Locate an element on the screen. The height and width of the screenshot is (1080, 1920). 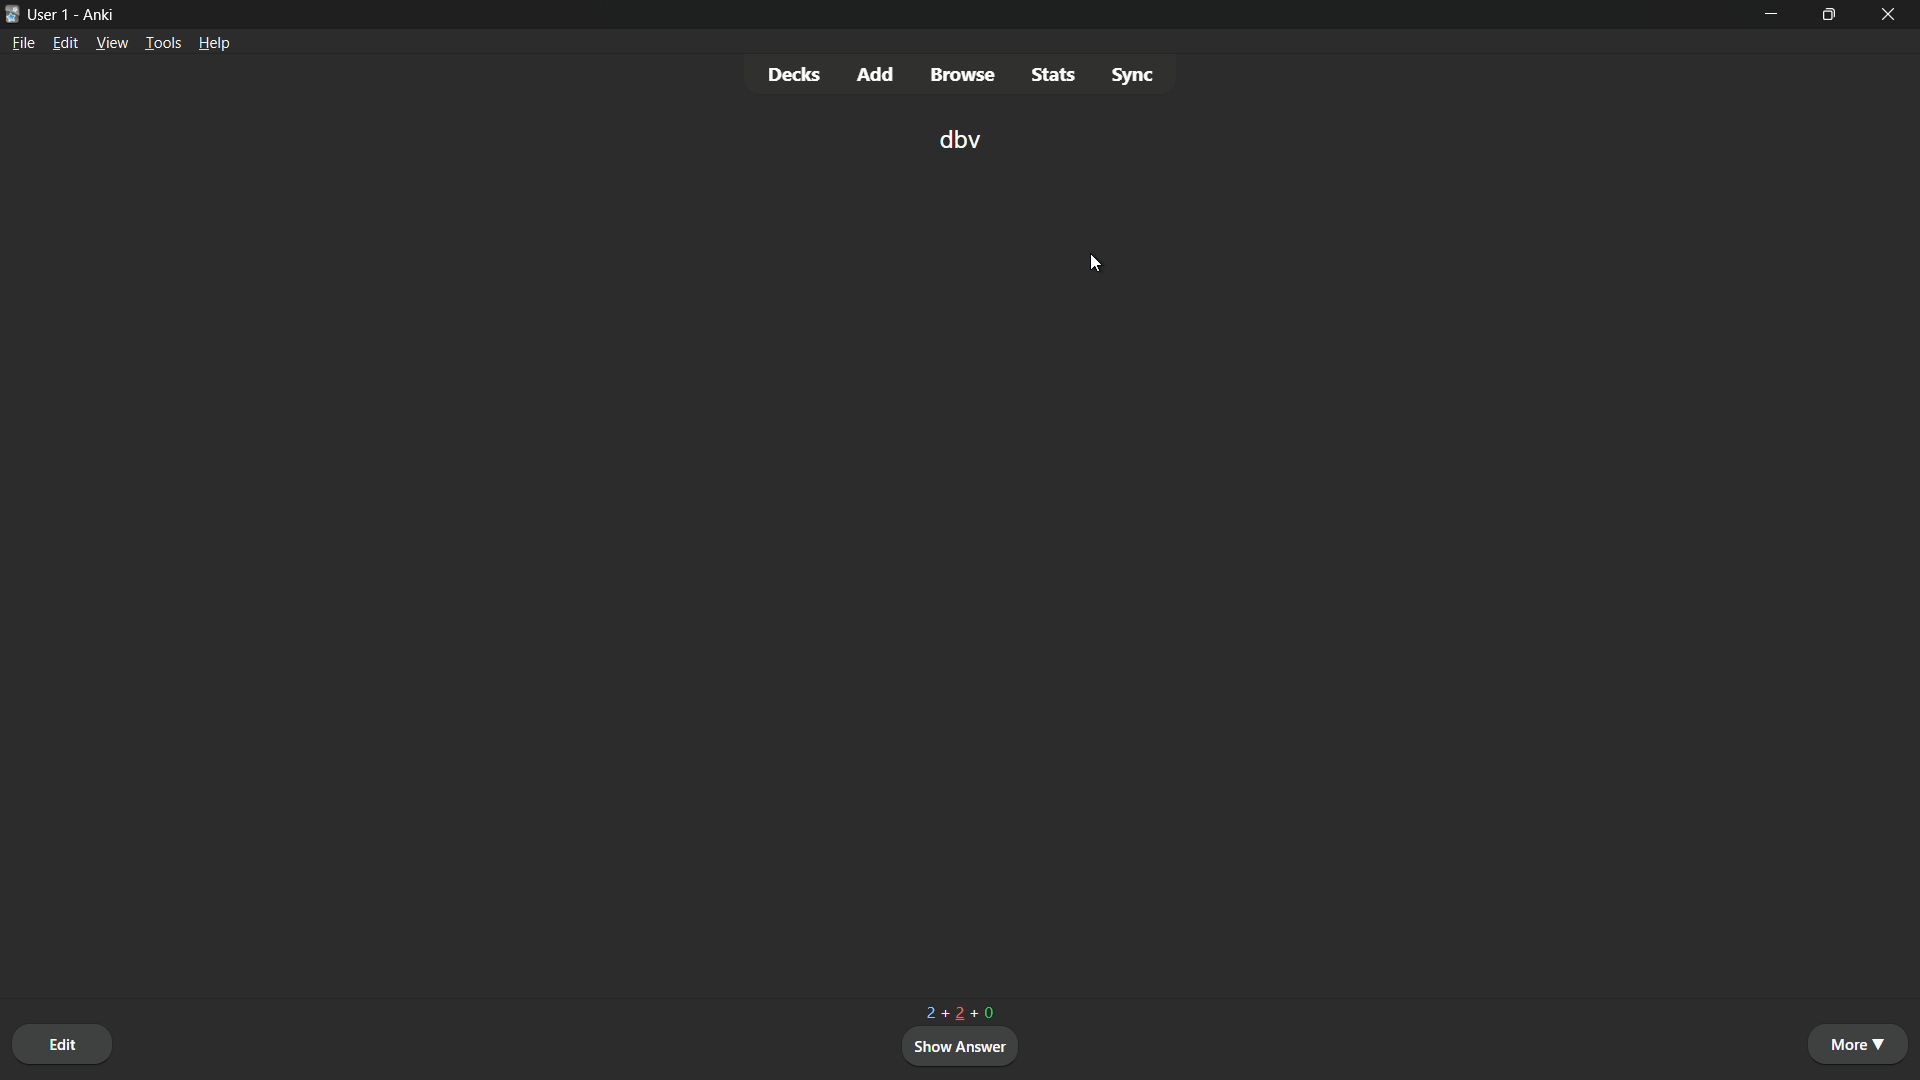
app name is located at coordinates (98, 16).